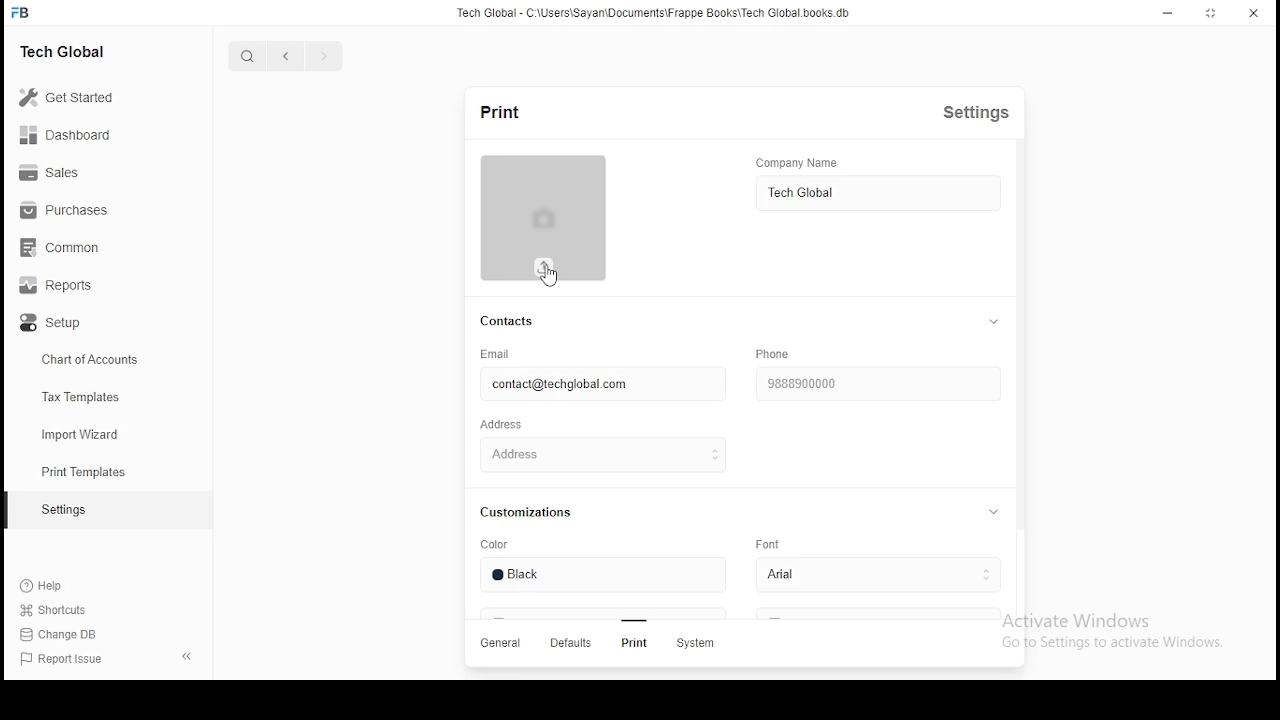 Image resolution: width=1280 pixels, height=720 pixels. Describe the element at coordinates (23, 13) in the screenshot. I see `Frappe Books logo` at that location.